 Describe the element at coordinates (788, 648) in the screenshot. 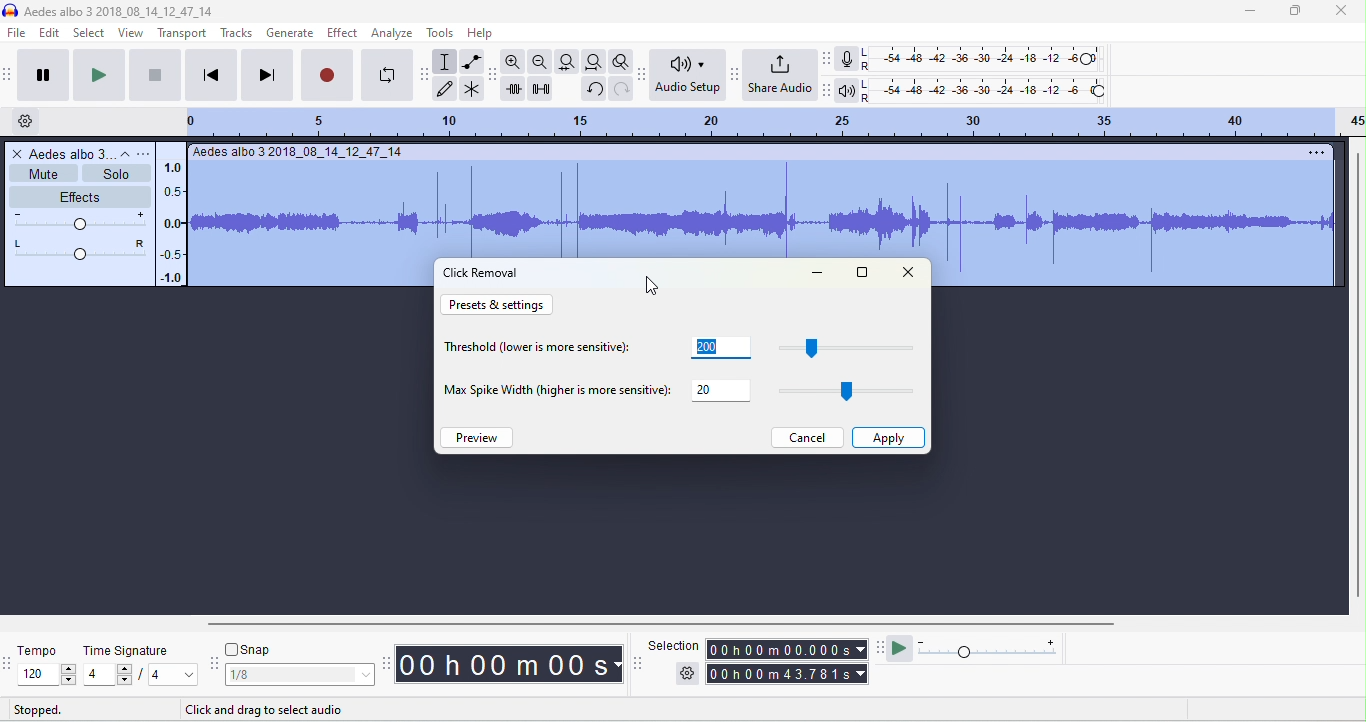

I see `selection time` at that location.